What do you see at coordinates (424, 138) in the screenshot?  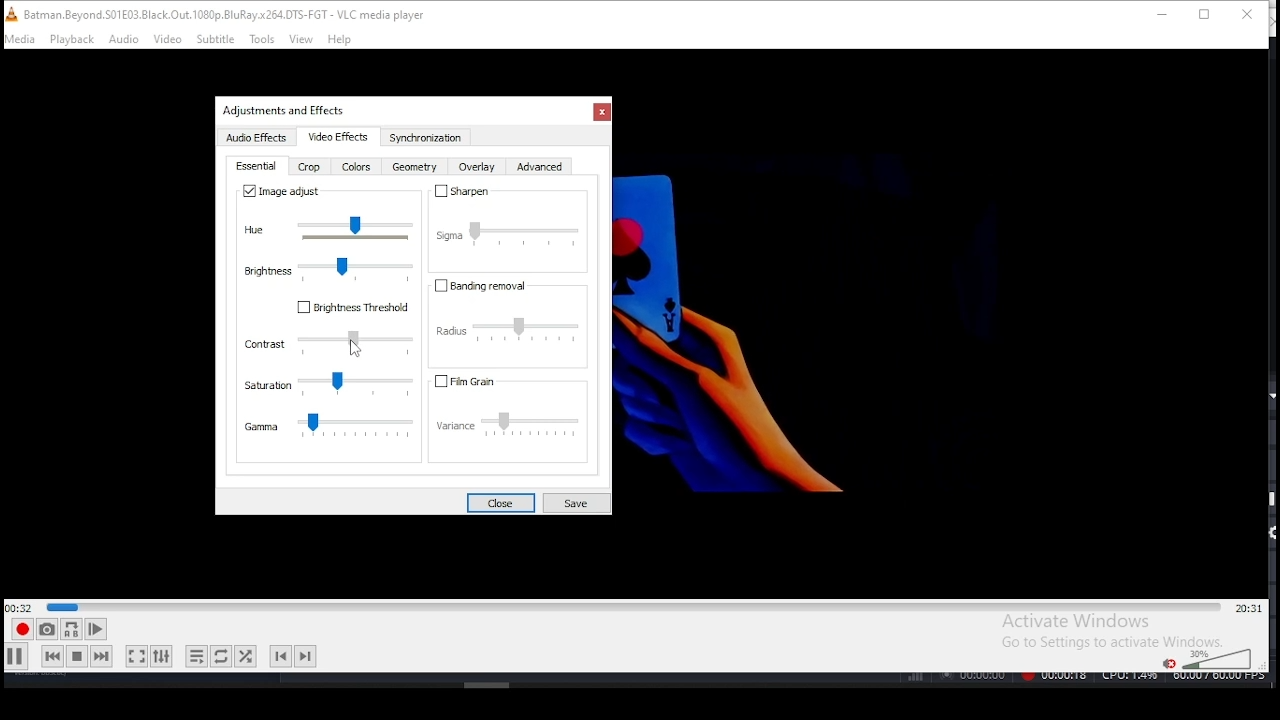 I see `synchronization` at bounding box center [424, 138].